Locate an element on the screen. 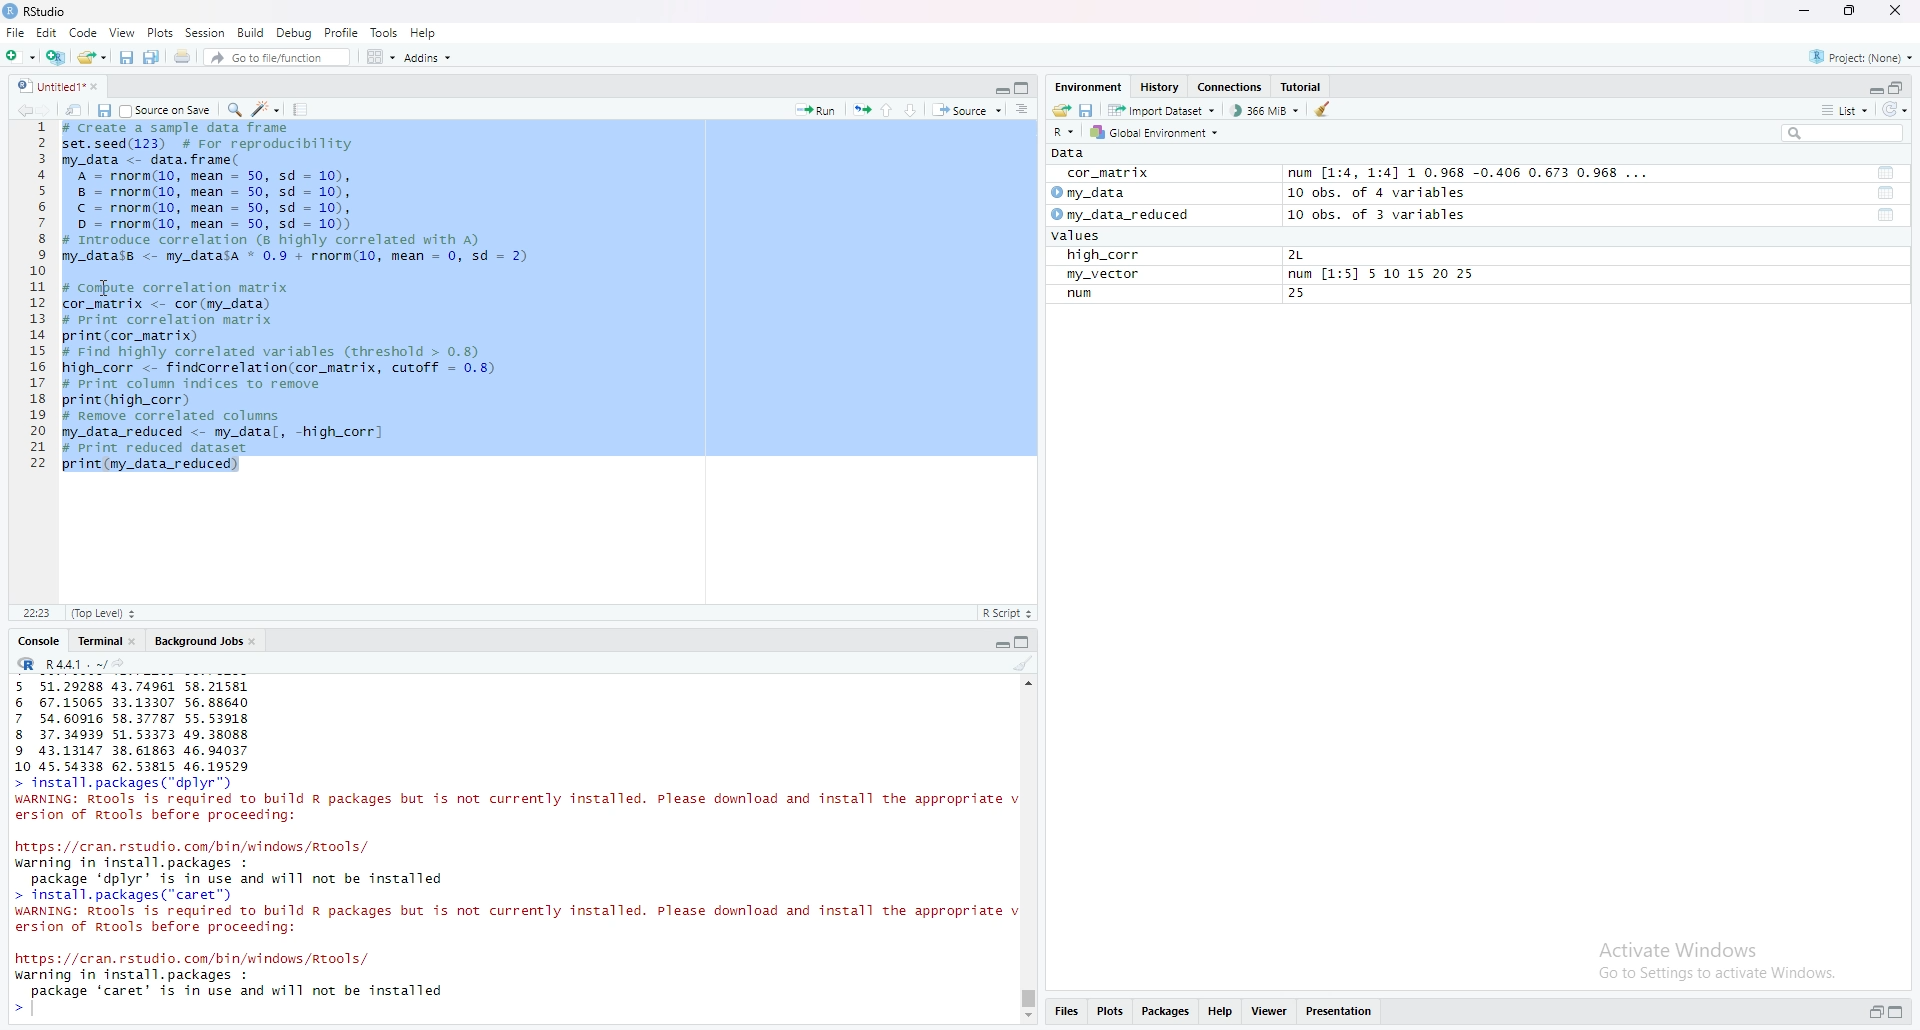 The height and width of the screenshot is (1030, 1920). cor_matrix num [1:4, 1:4] 1 0.968 -0.406 0.673 0.968 ... is located at coordinates (1364, 173).